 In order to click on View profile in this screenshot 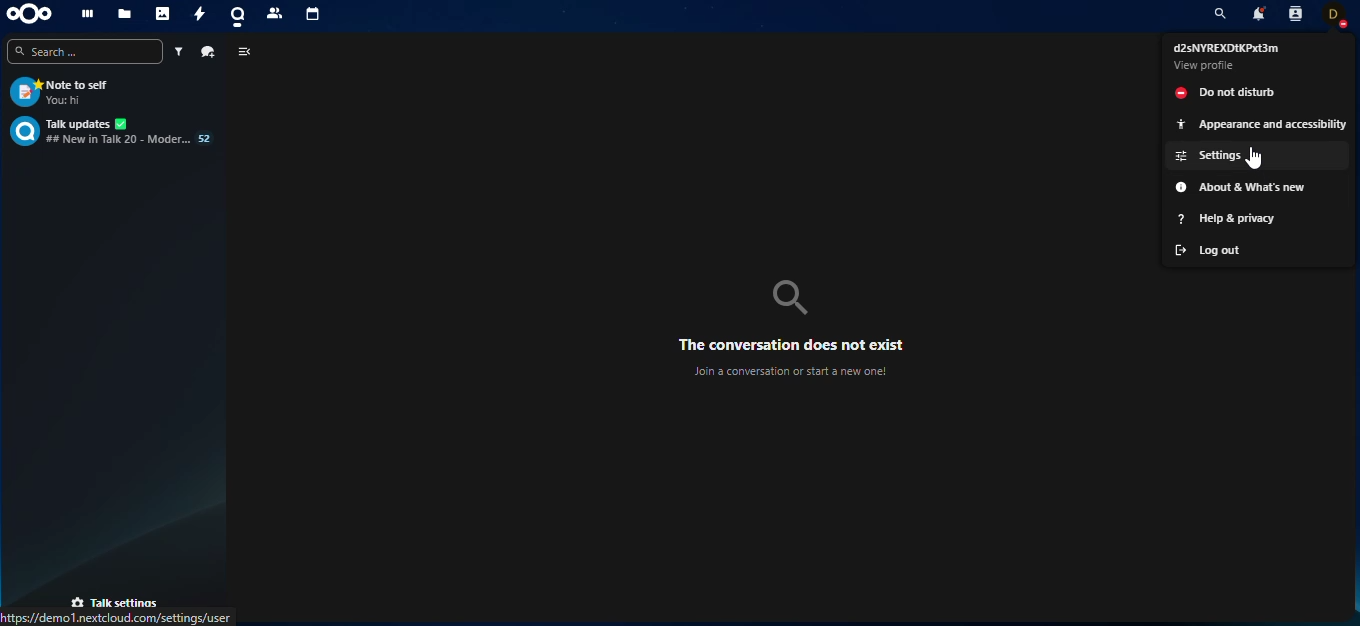, I will do `click(1205, 65)`.